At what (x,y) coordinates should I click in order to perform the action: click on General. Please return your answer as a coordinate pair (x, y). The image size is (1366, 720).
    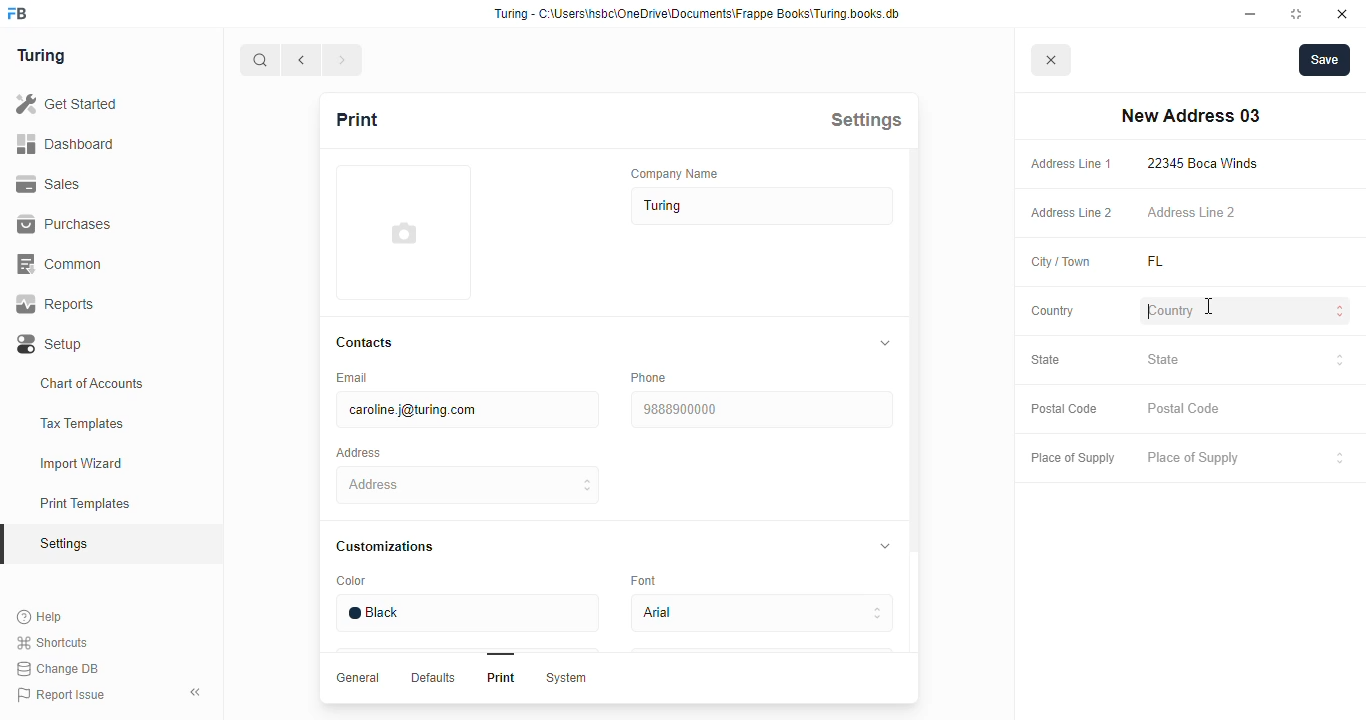
    Looking at the image, I should click on (358, 677).